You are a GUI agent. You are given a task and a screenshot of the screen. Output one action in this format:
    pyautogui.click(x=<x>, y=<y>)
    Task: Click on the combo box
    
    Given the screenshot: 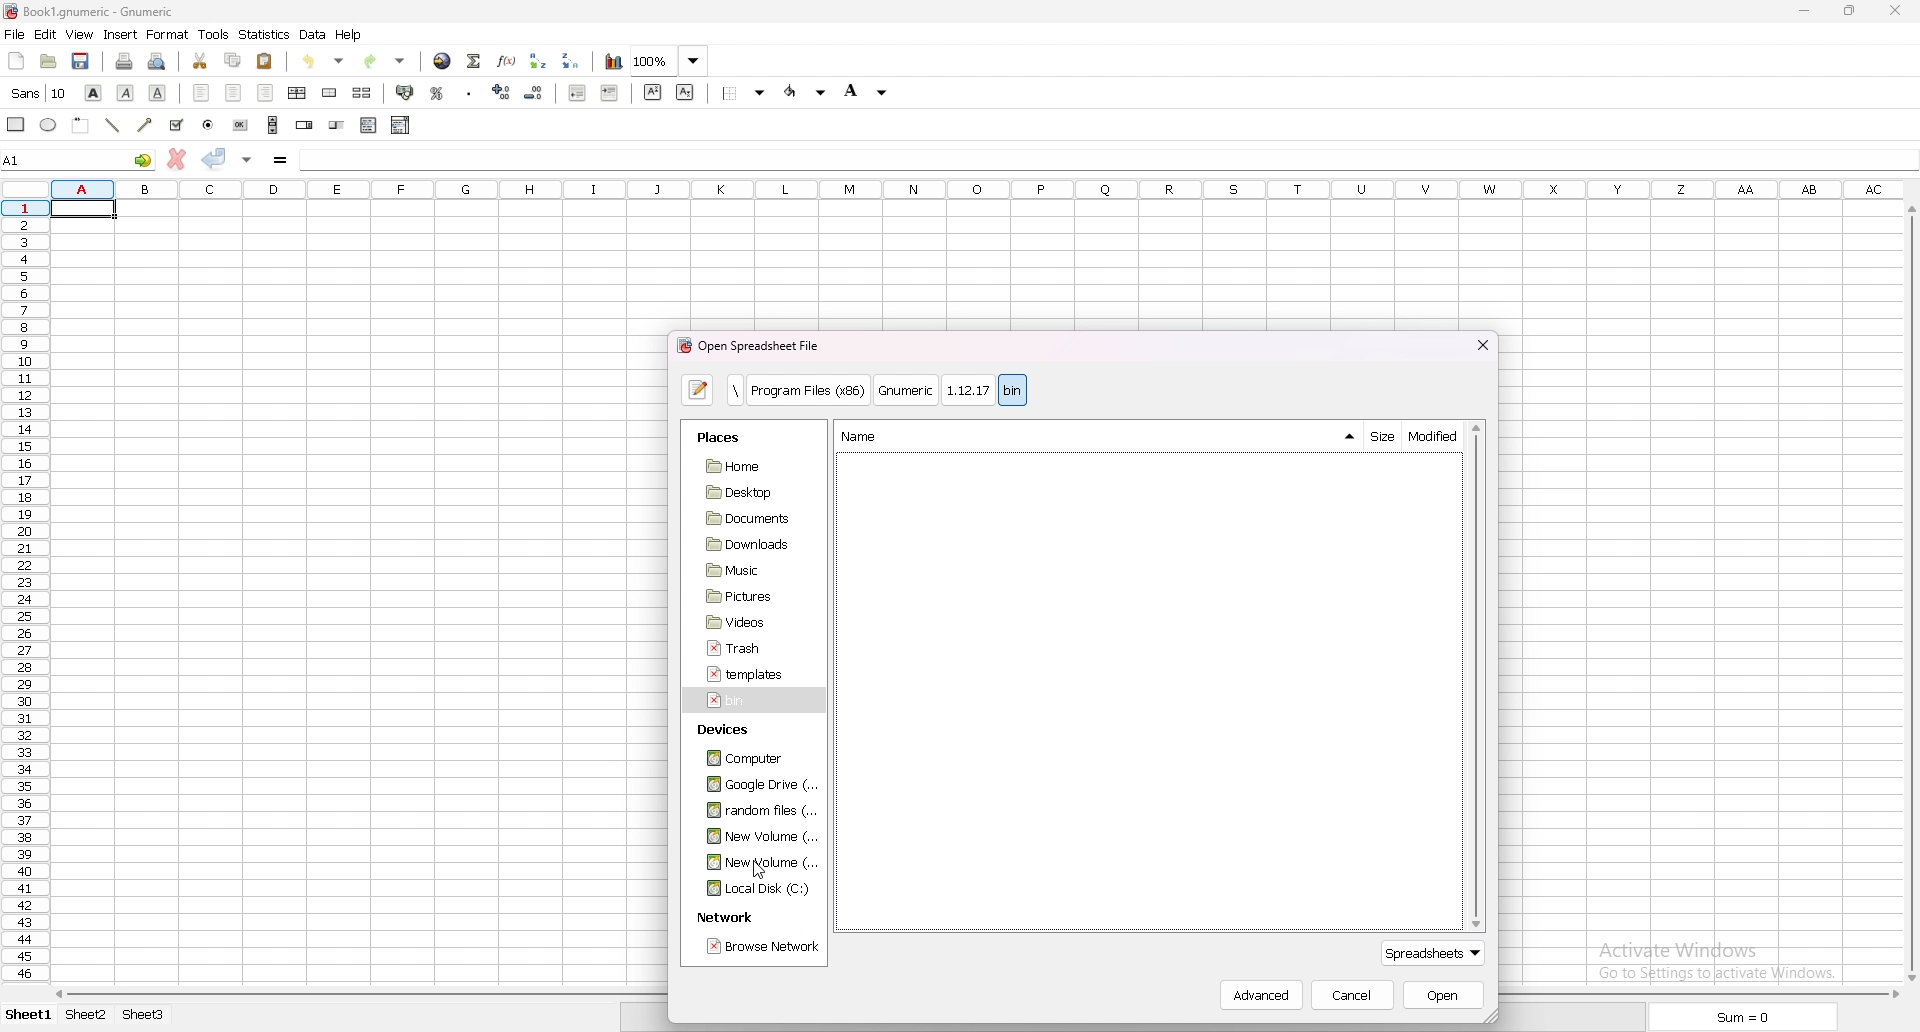 What is the action you would take?
    pyautogui.click(x=401, y=125)
    